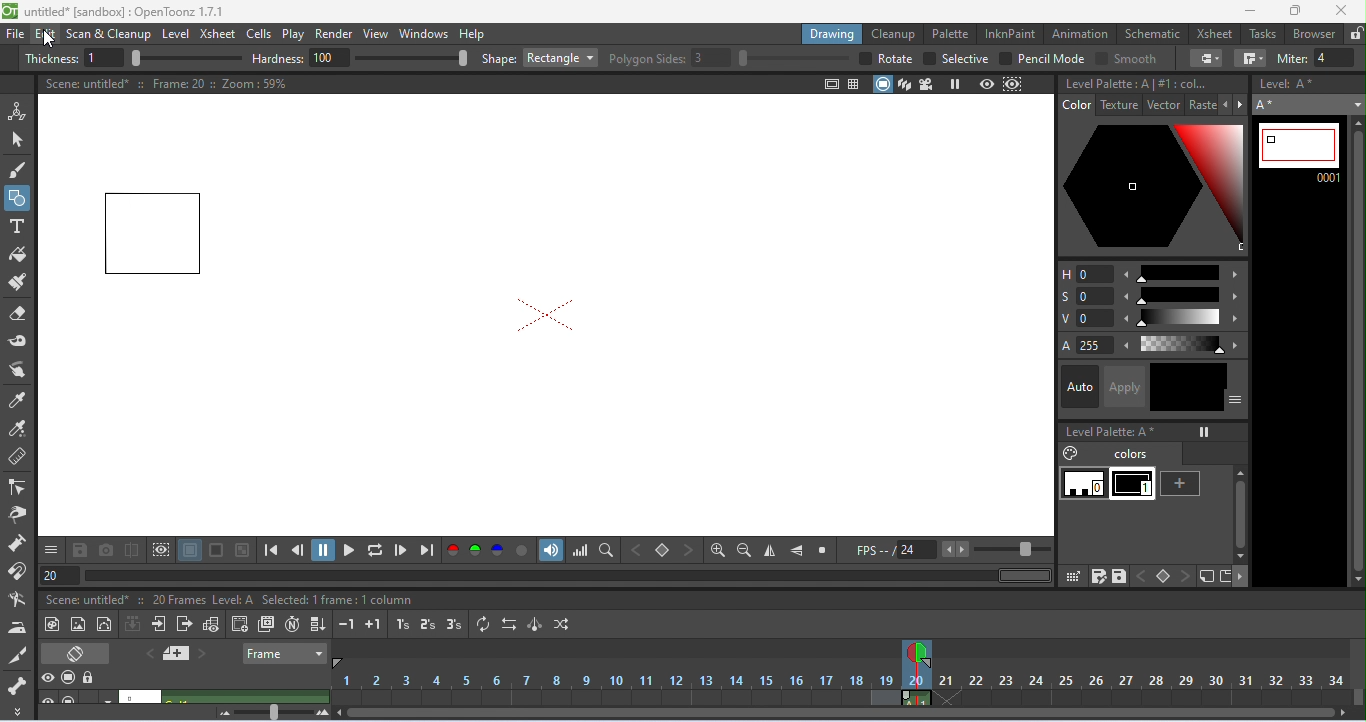 The height and width of the screenshot is (722, 1366). What do you see at coordinates (917, 646) in the screenshot?
I see `current frame` at bounding box center [917, 646].